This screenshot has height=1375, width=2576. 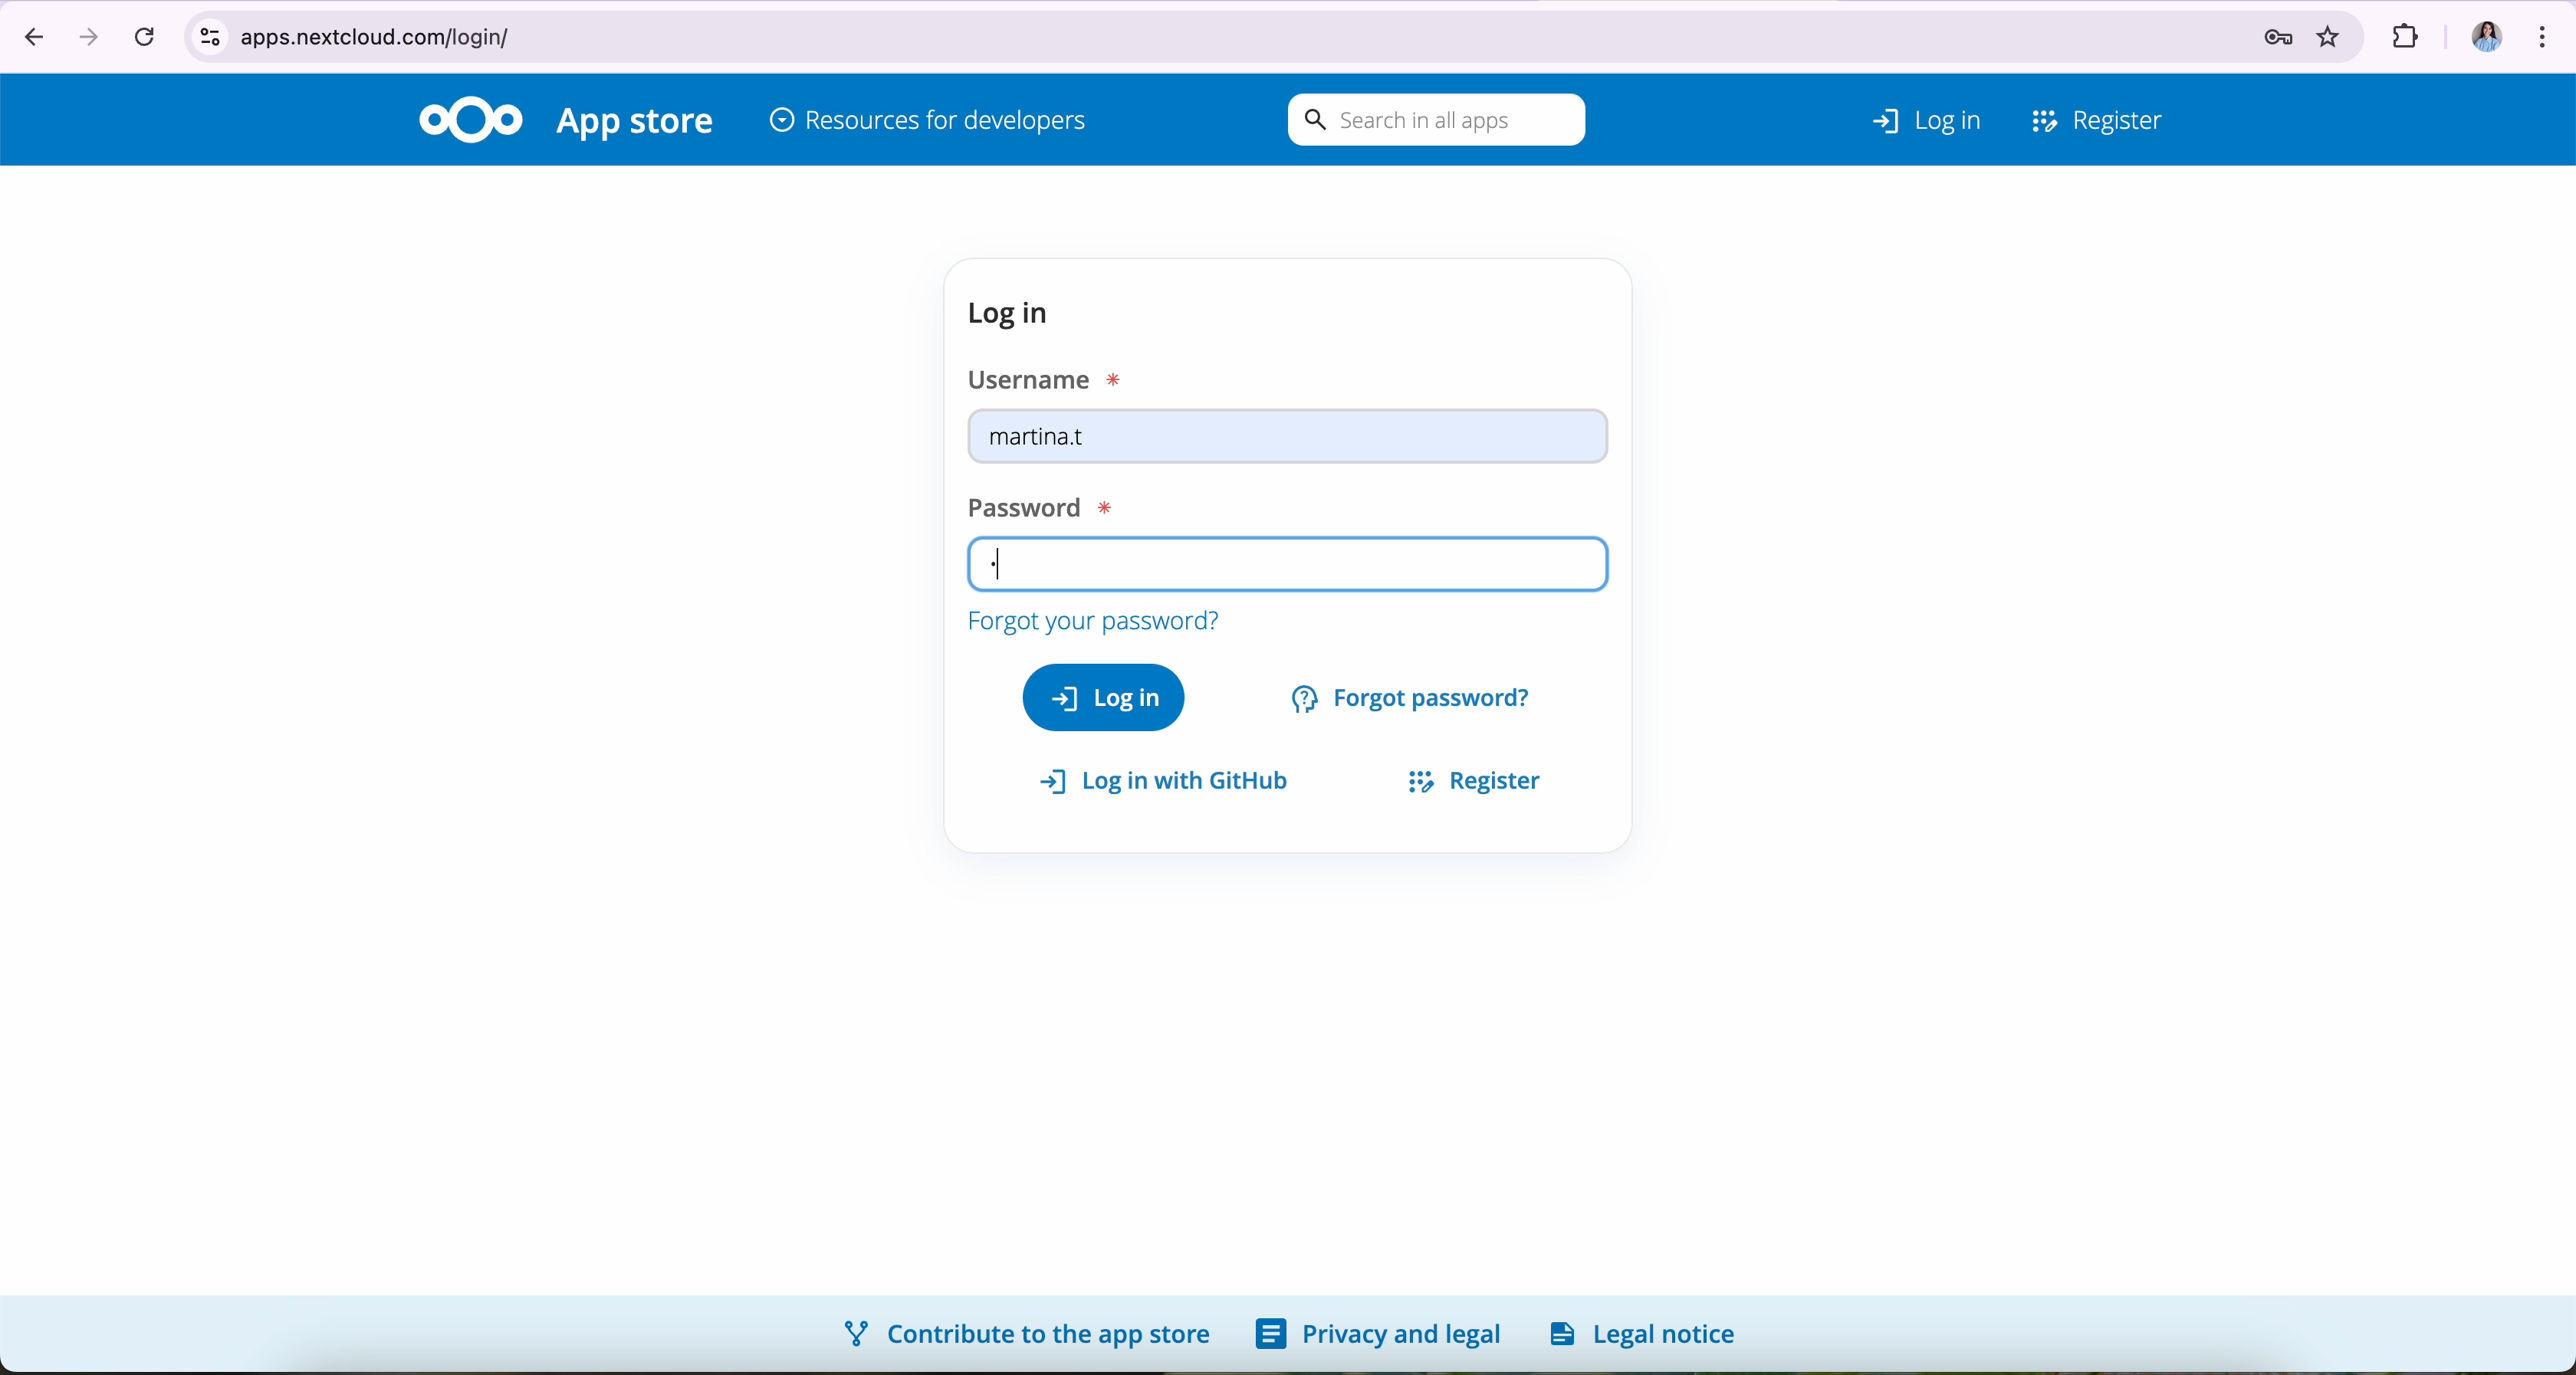 I want to click on password, so click(x=2262, y=31).